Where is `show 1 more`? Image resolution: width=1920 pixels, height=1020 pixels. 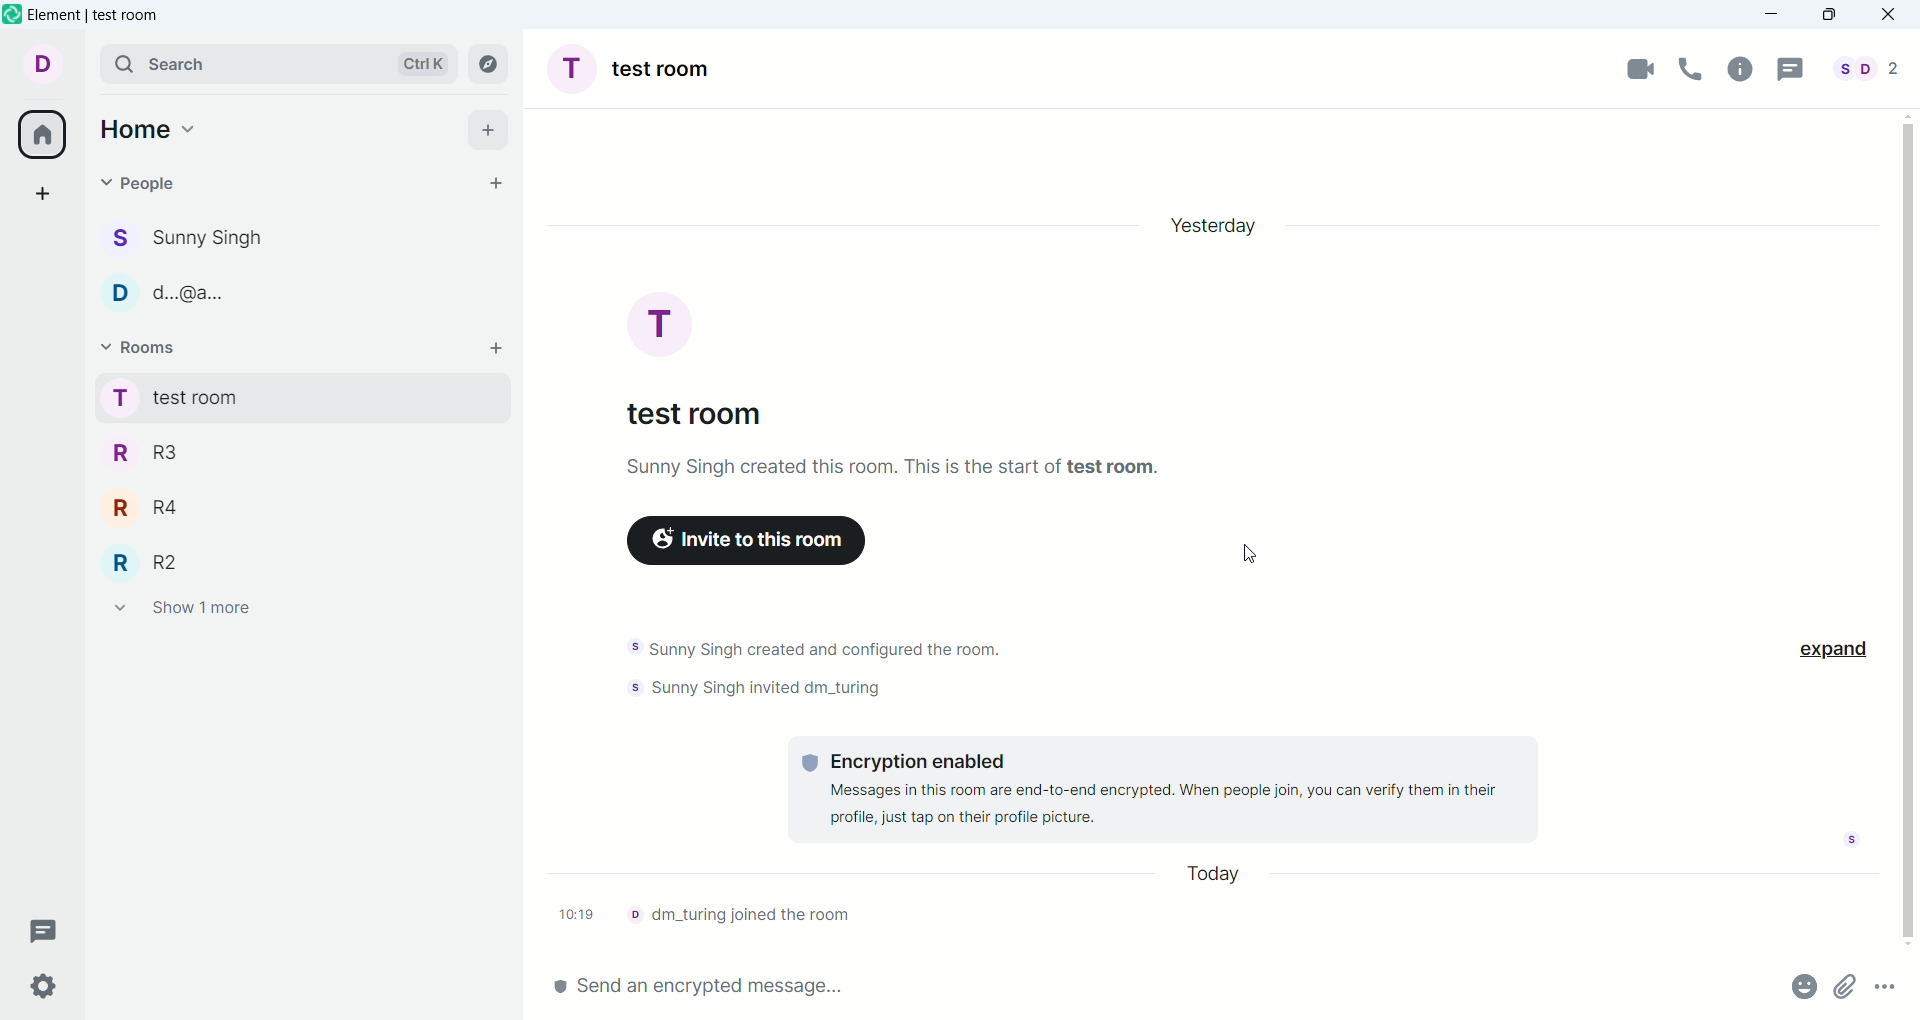 show 1 more is located at coordinates (183, 609).